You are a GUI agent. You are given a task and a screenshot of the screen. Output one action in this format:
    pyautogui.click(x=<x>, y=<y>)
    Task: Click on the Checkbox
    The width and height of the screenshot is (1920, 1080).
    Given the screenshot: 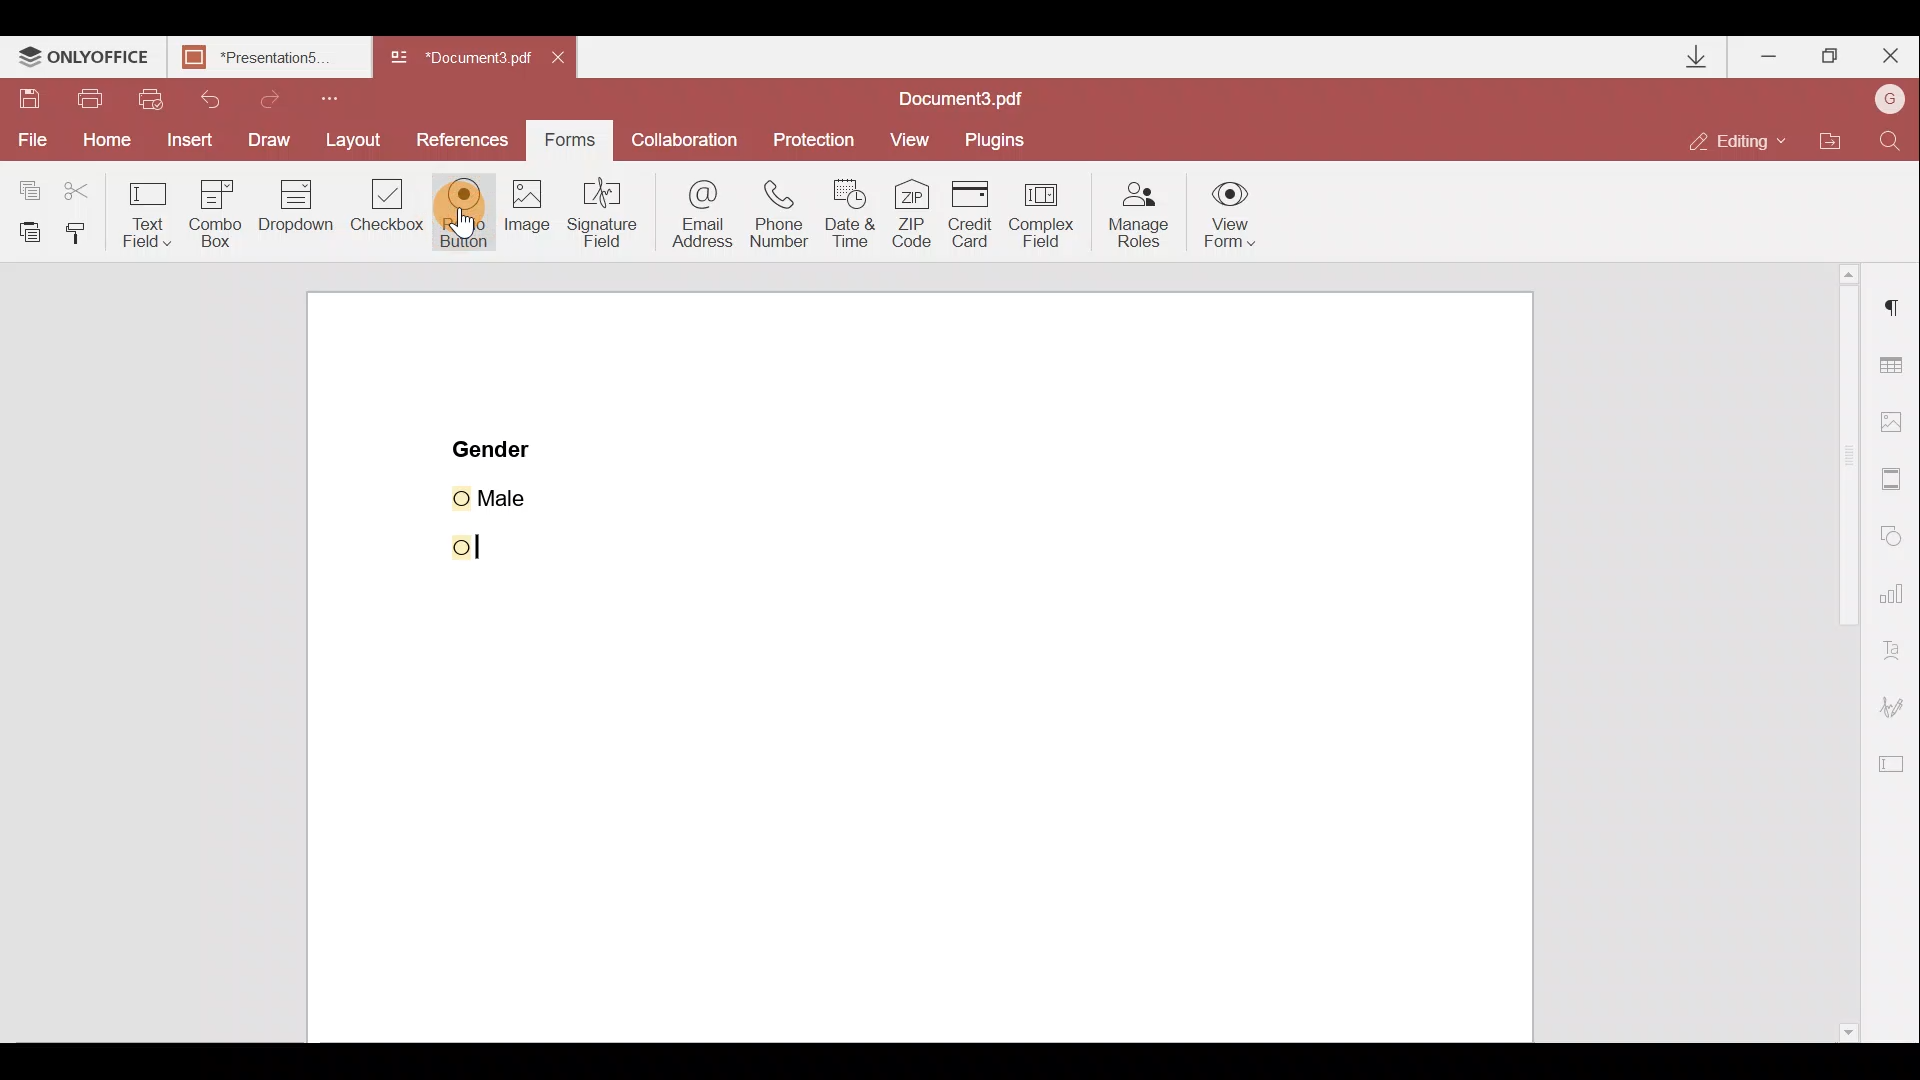 What is the action you would take?
    pyautogui.click(x=389, y=211)
    